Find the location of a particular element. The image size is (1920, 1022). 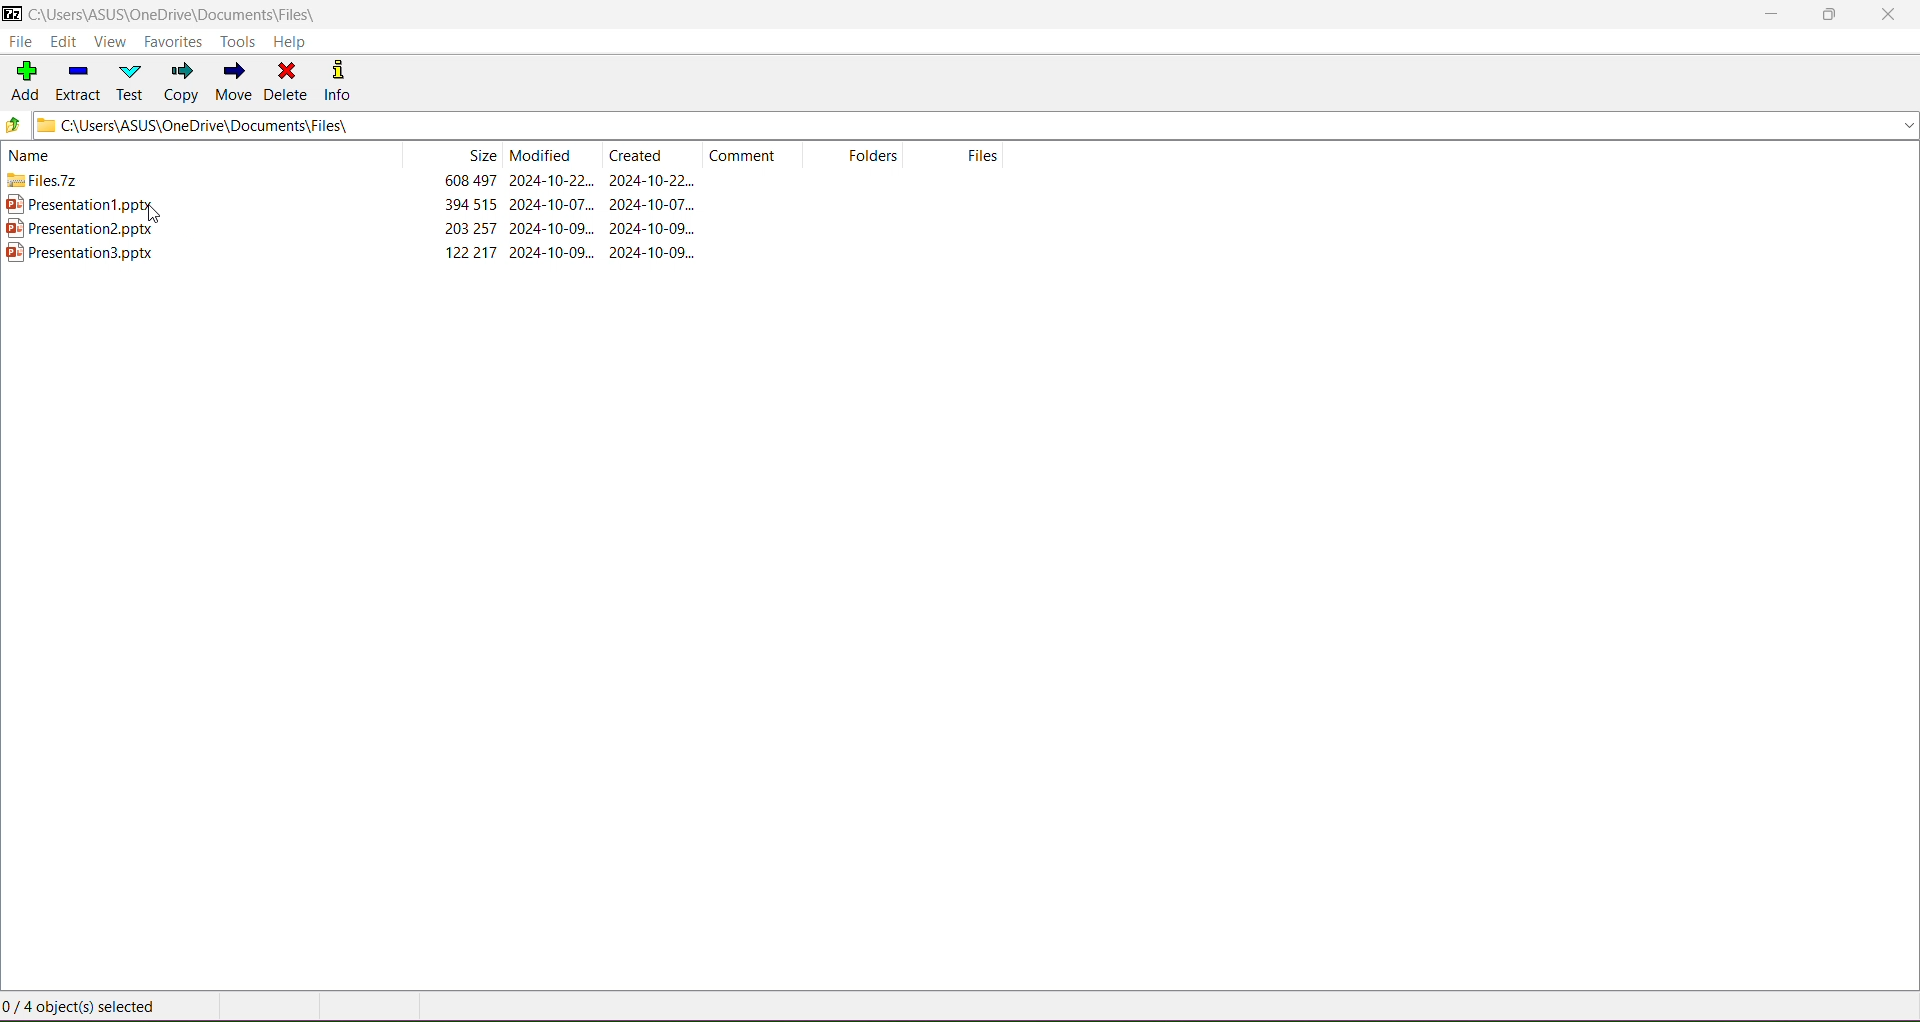

presentation1.pptx is located at coordinates (78, 203).